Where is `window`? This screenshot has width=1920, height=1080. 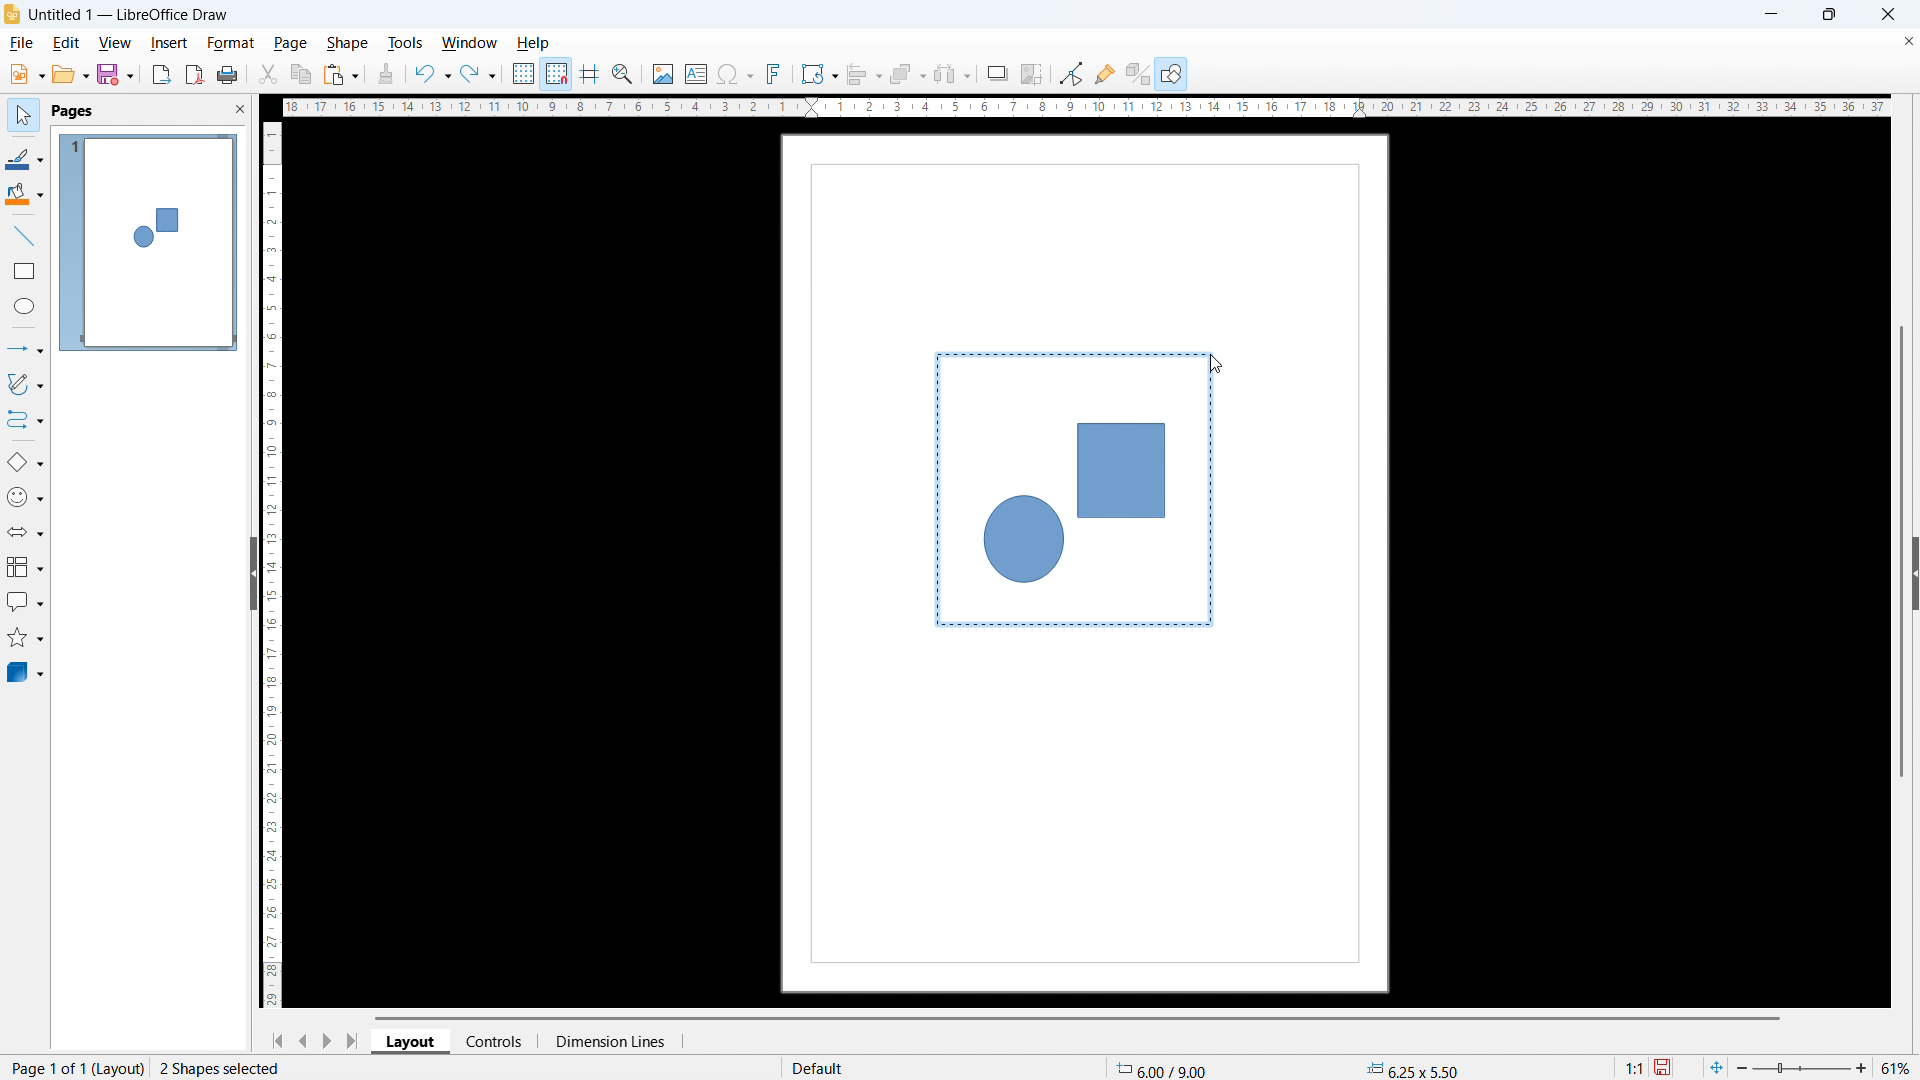 window is located at coordinates (470, 43).